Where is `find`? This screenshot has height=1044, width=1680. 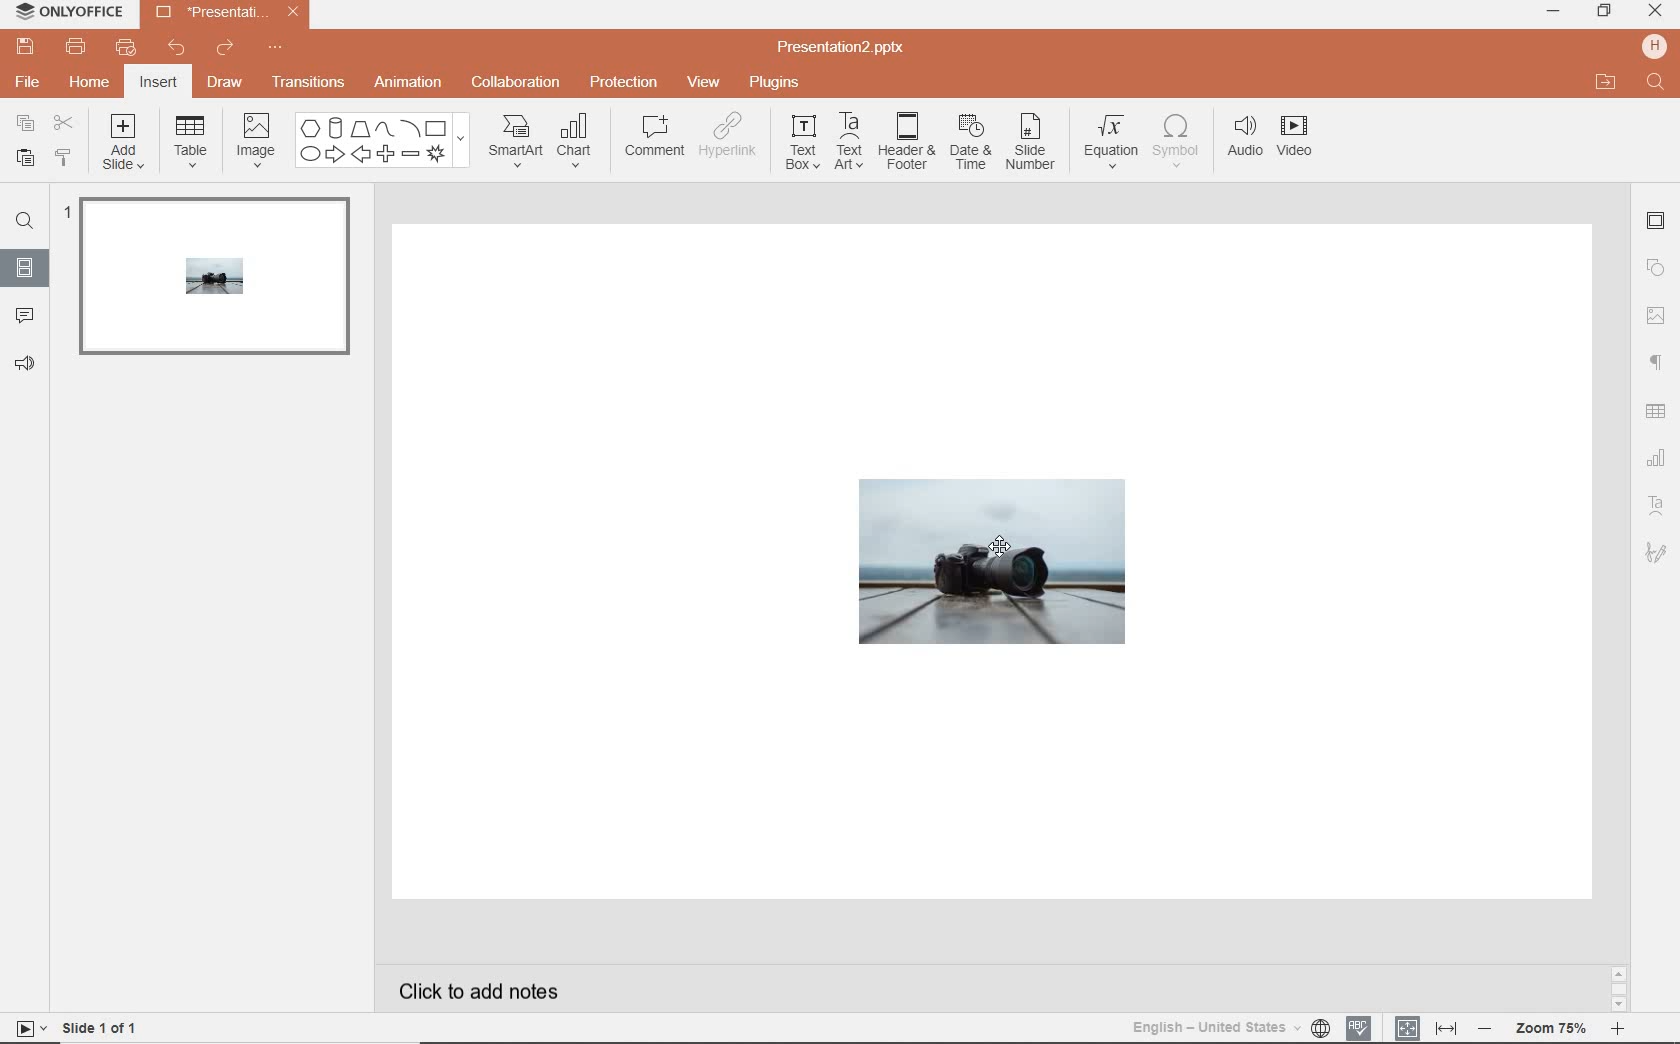
find is located at coordinates (25, 219).